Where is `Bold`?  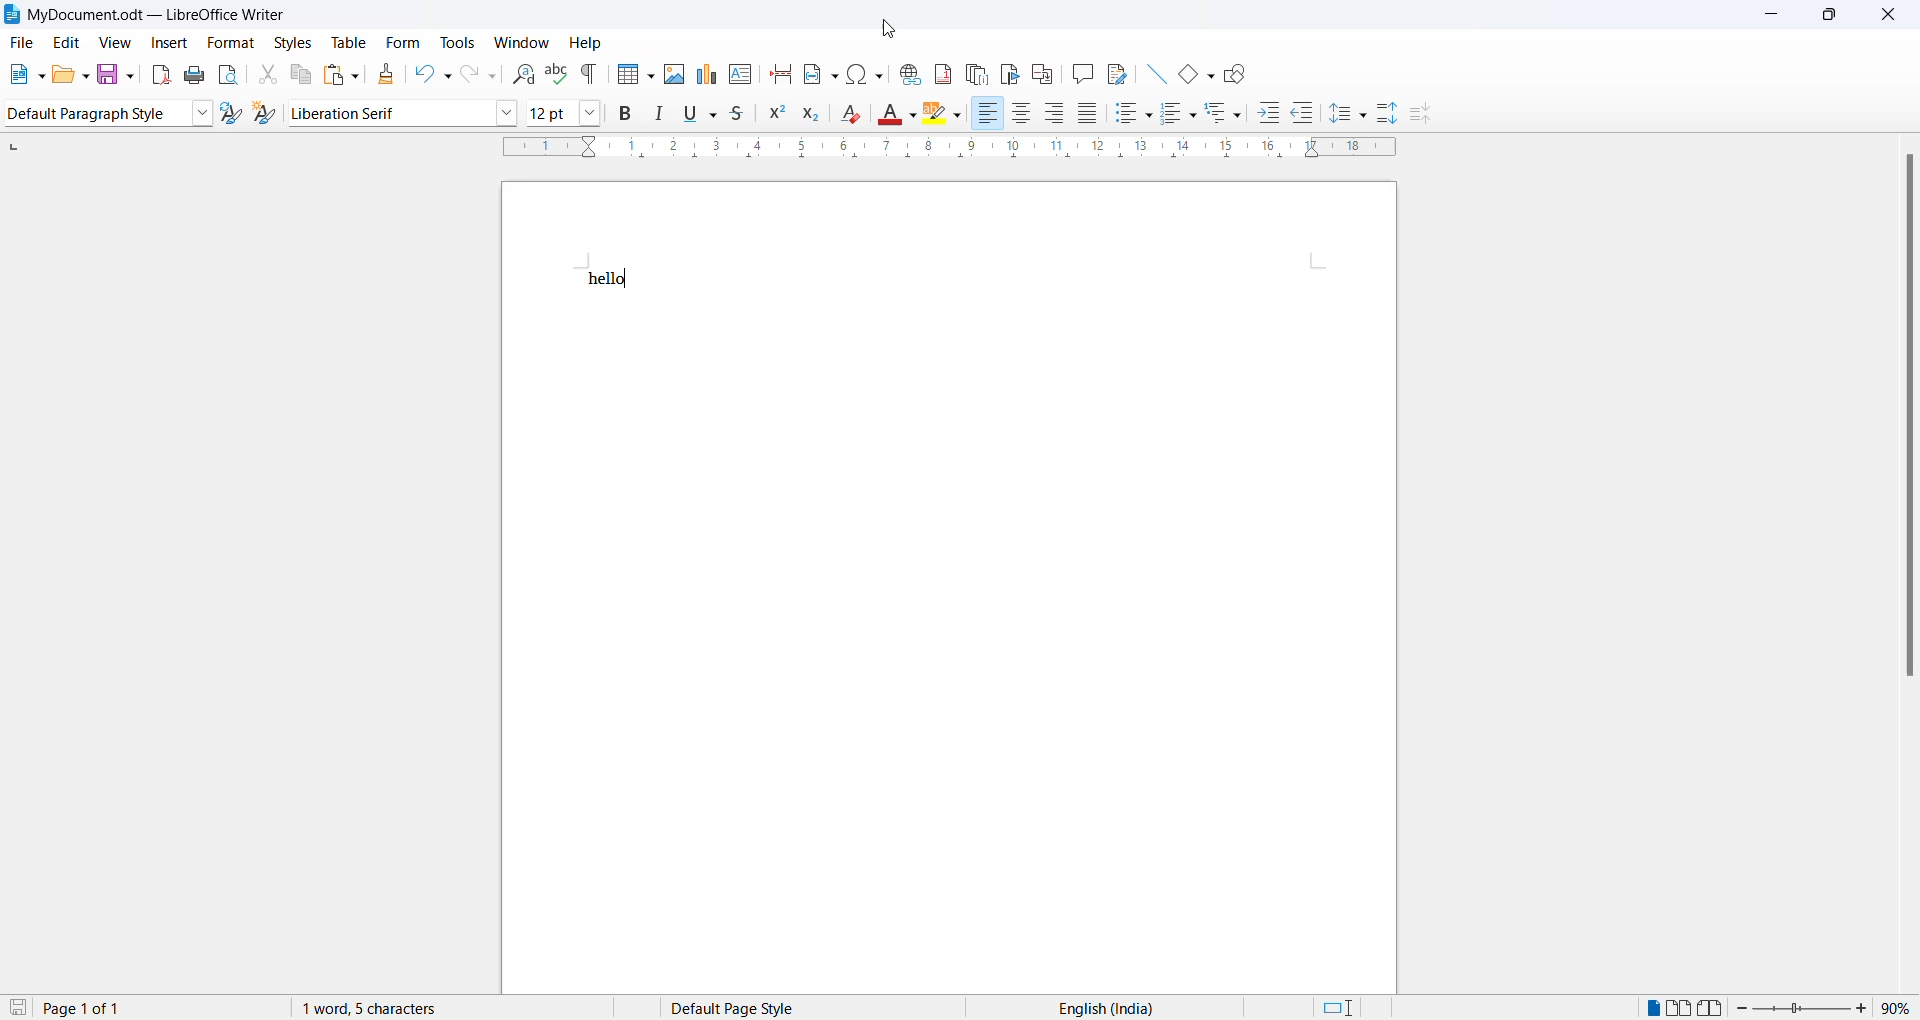 Bold is located at coordinates (625, 115).